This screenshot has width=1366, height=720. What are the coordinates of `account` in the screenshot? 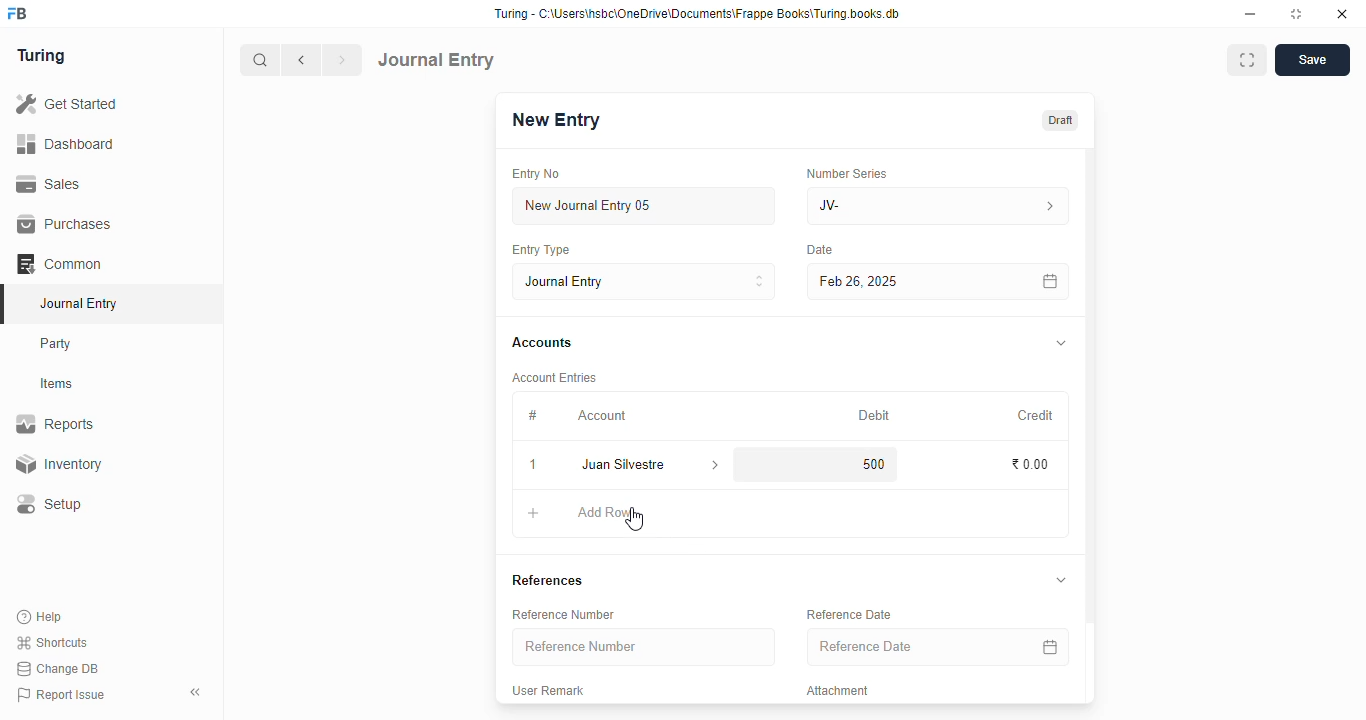 It's located at (602, 415).